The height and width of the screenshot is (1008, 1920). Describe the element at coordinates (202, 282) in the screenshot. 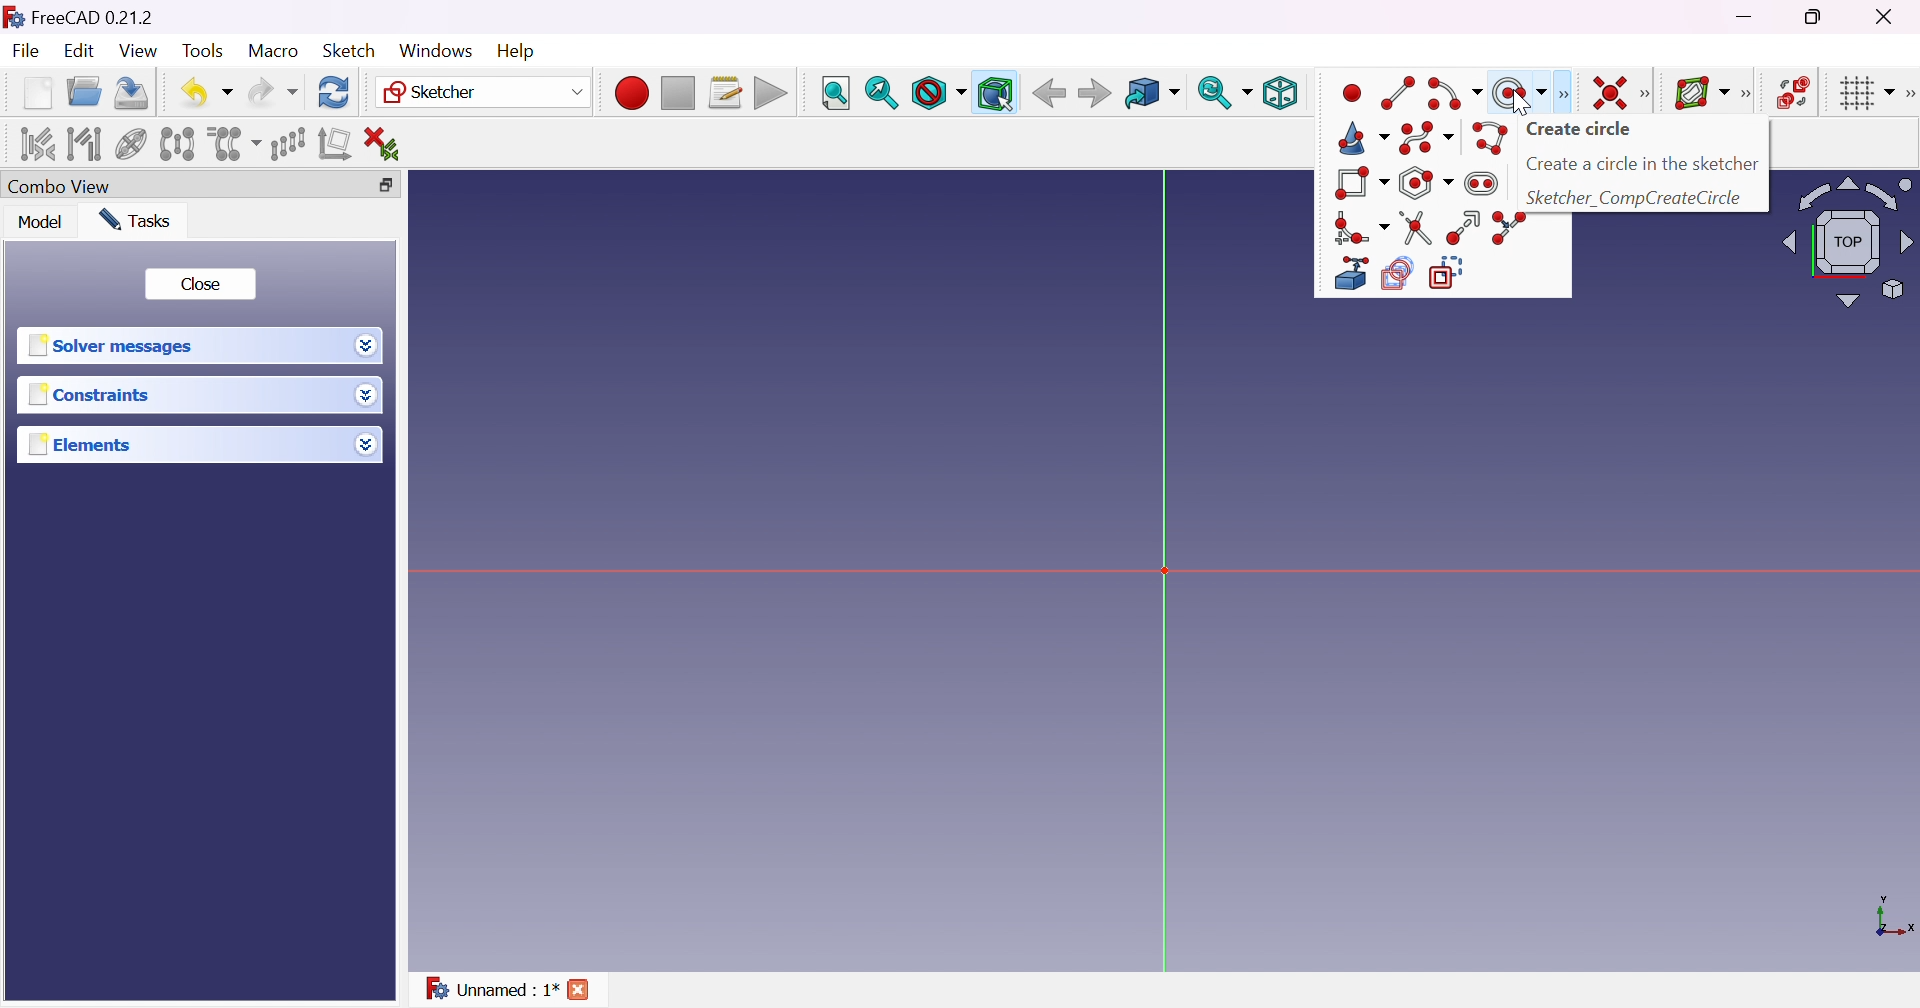

I see `Close` at that location.